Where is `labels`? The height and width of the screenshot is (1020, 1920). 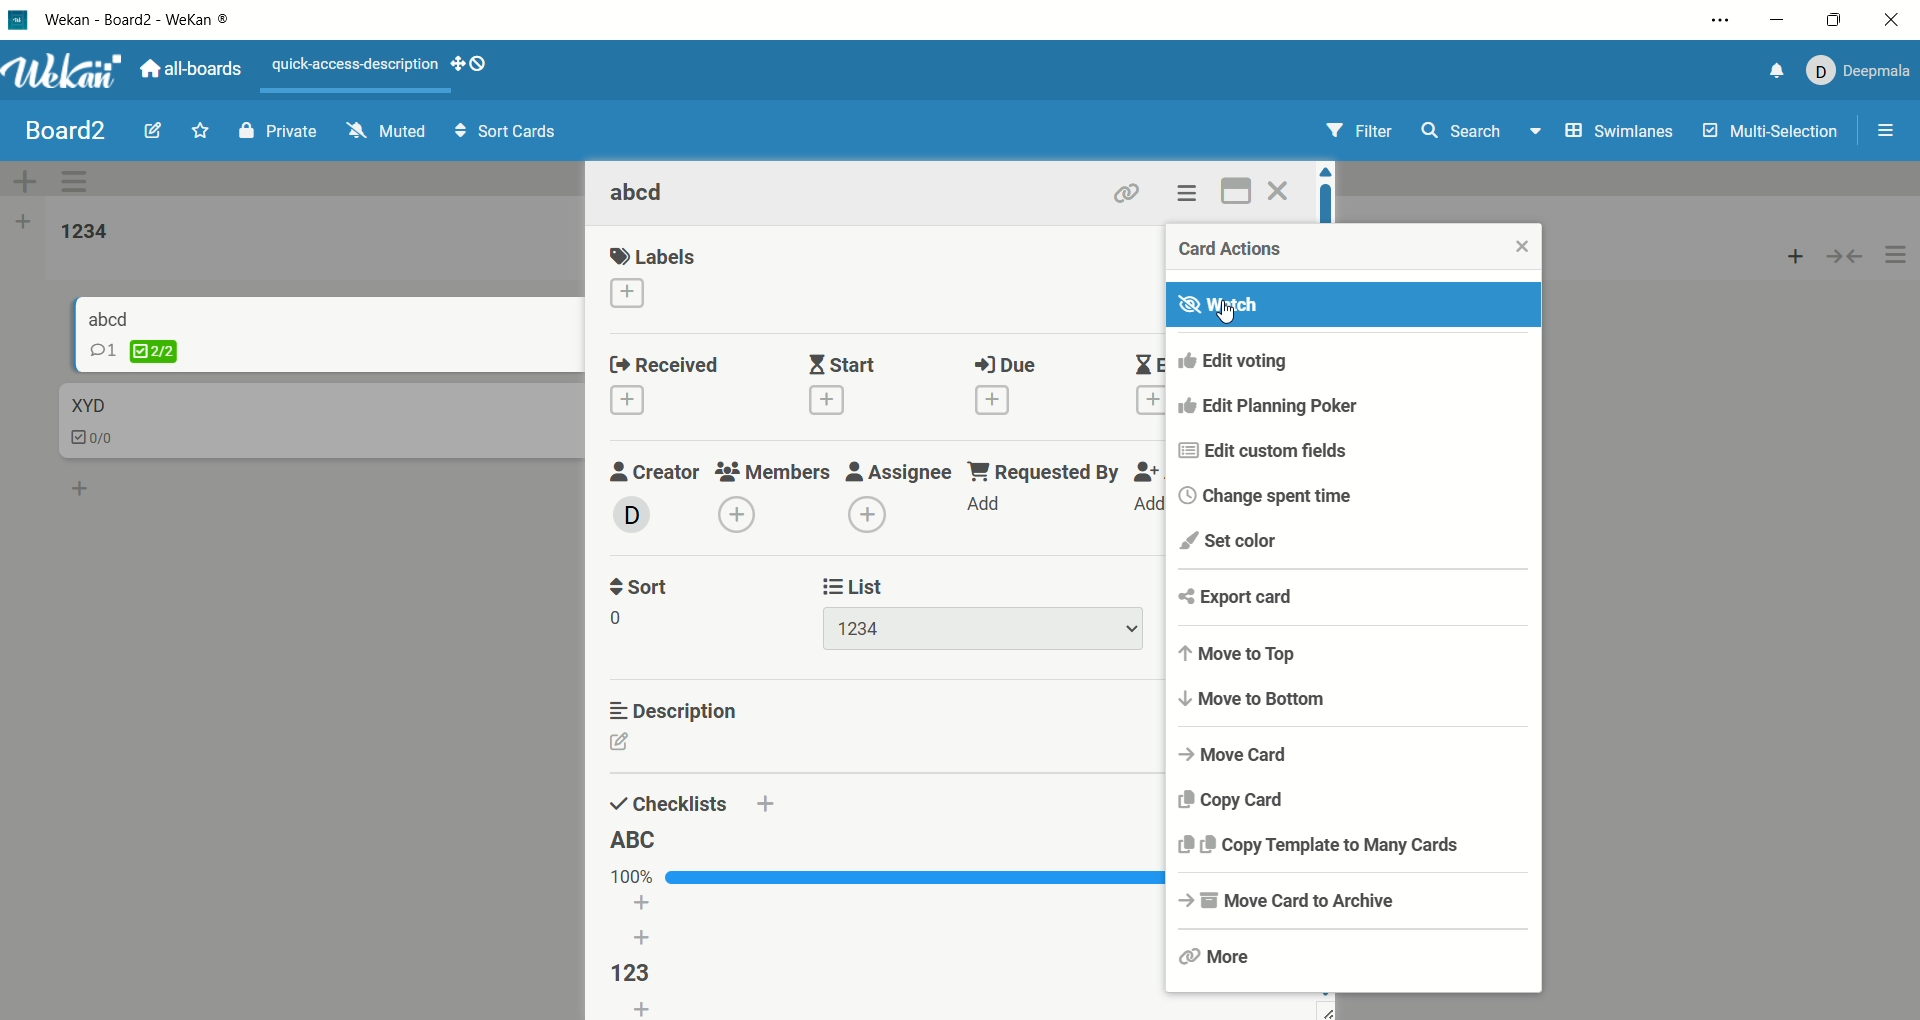 labels is located at coordinates (653, 278).